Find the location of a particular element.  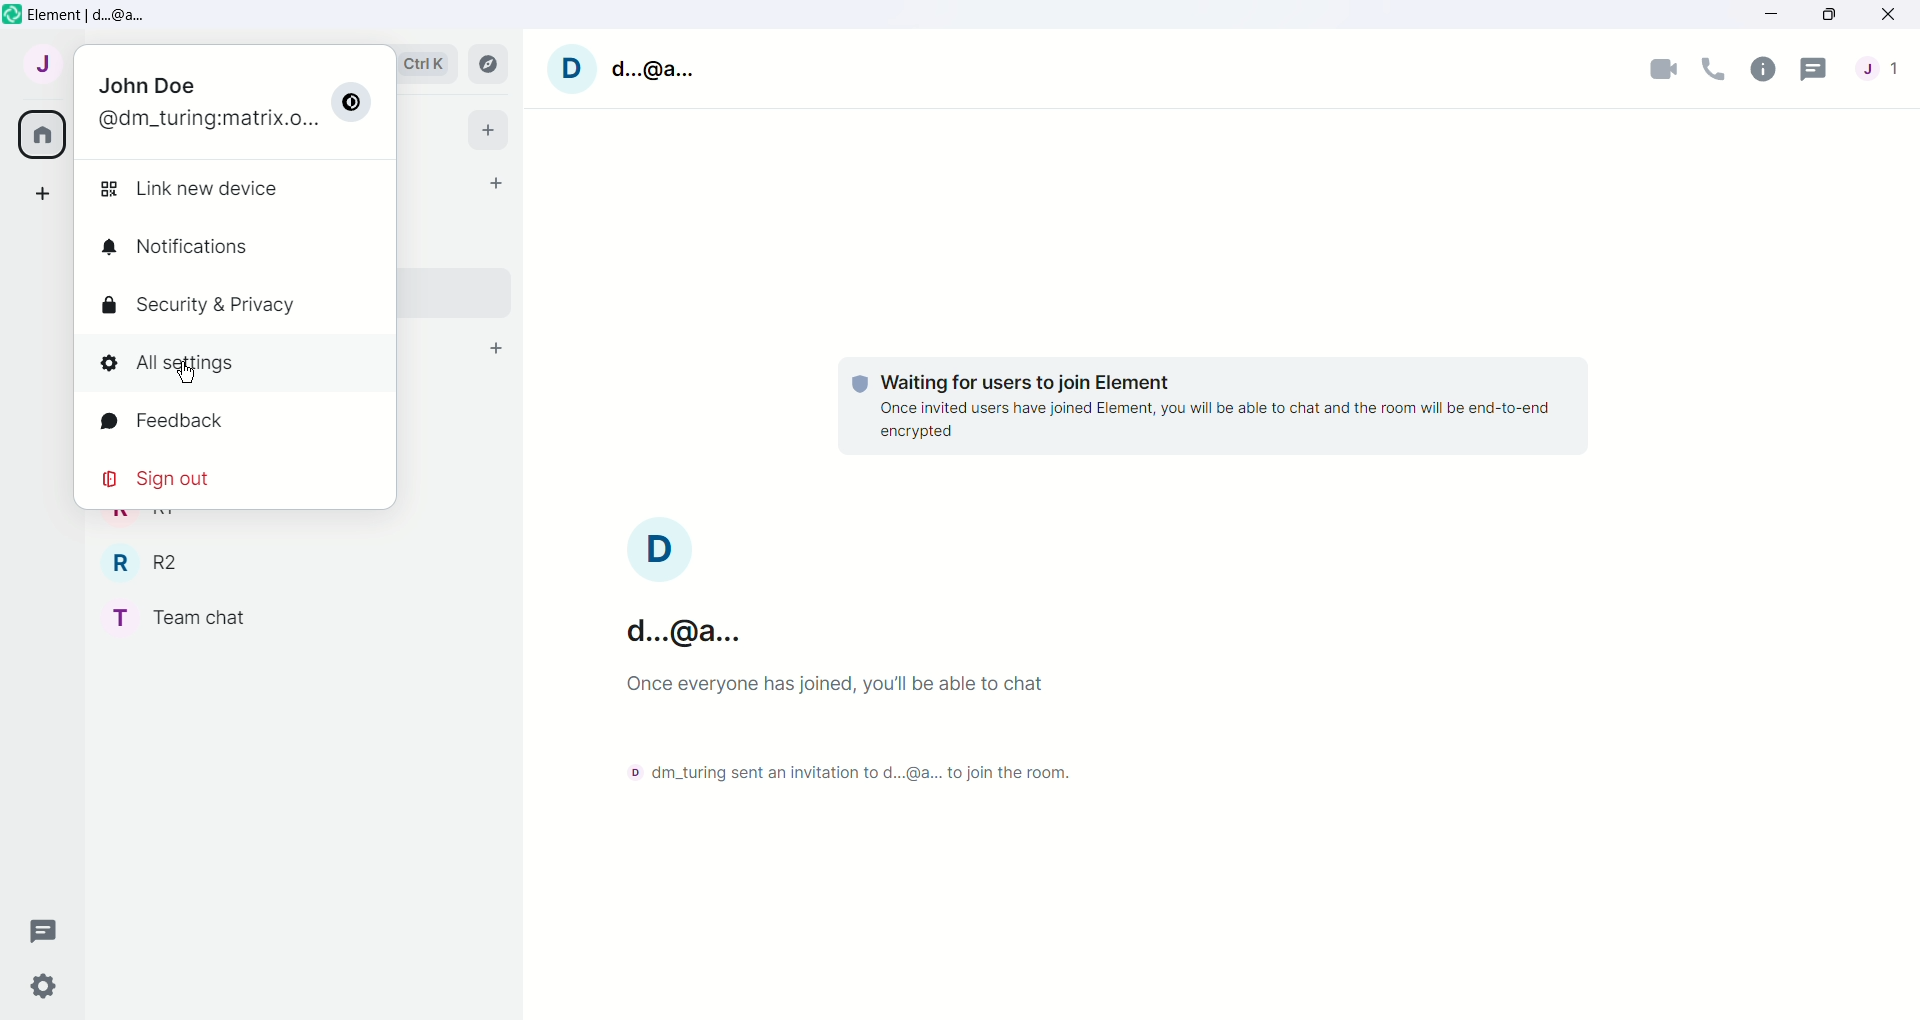

Protection shield logo is located at coordinates (861, 384).